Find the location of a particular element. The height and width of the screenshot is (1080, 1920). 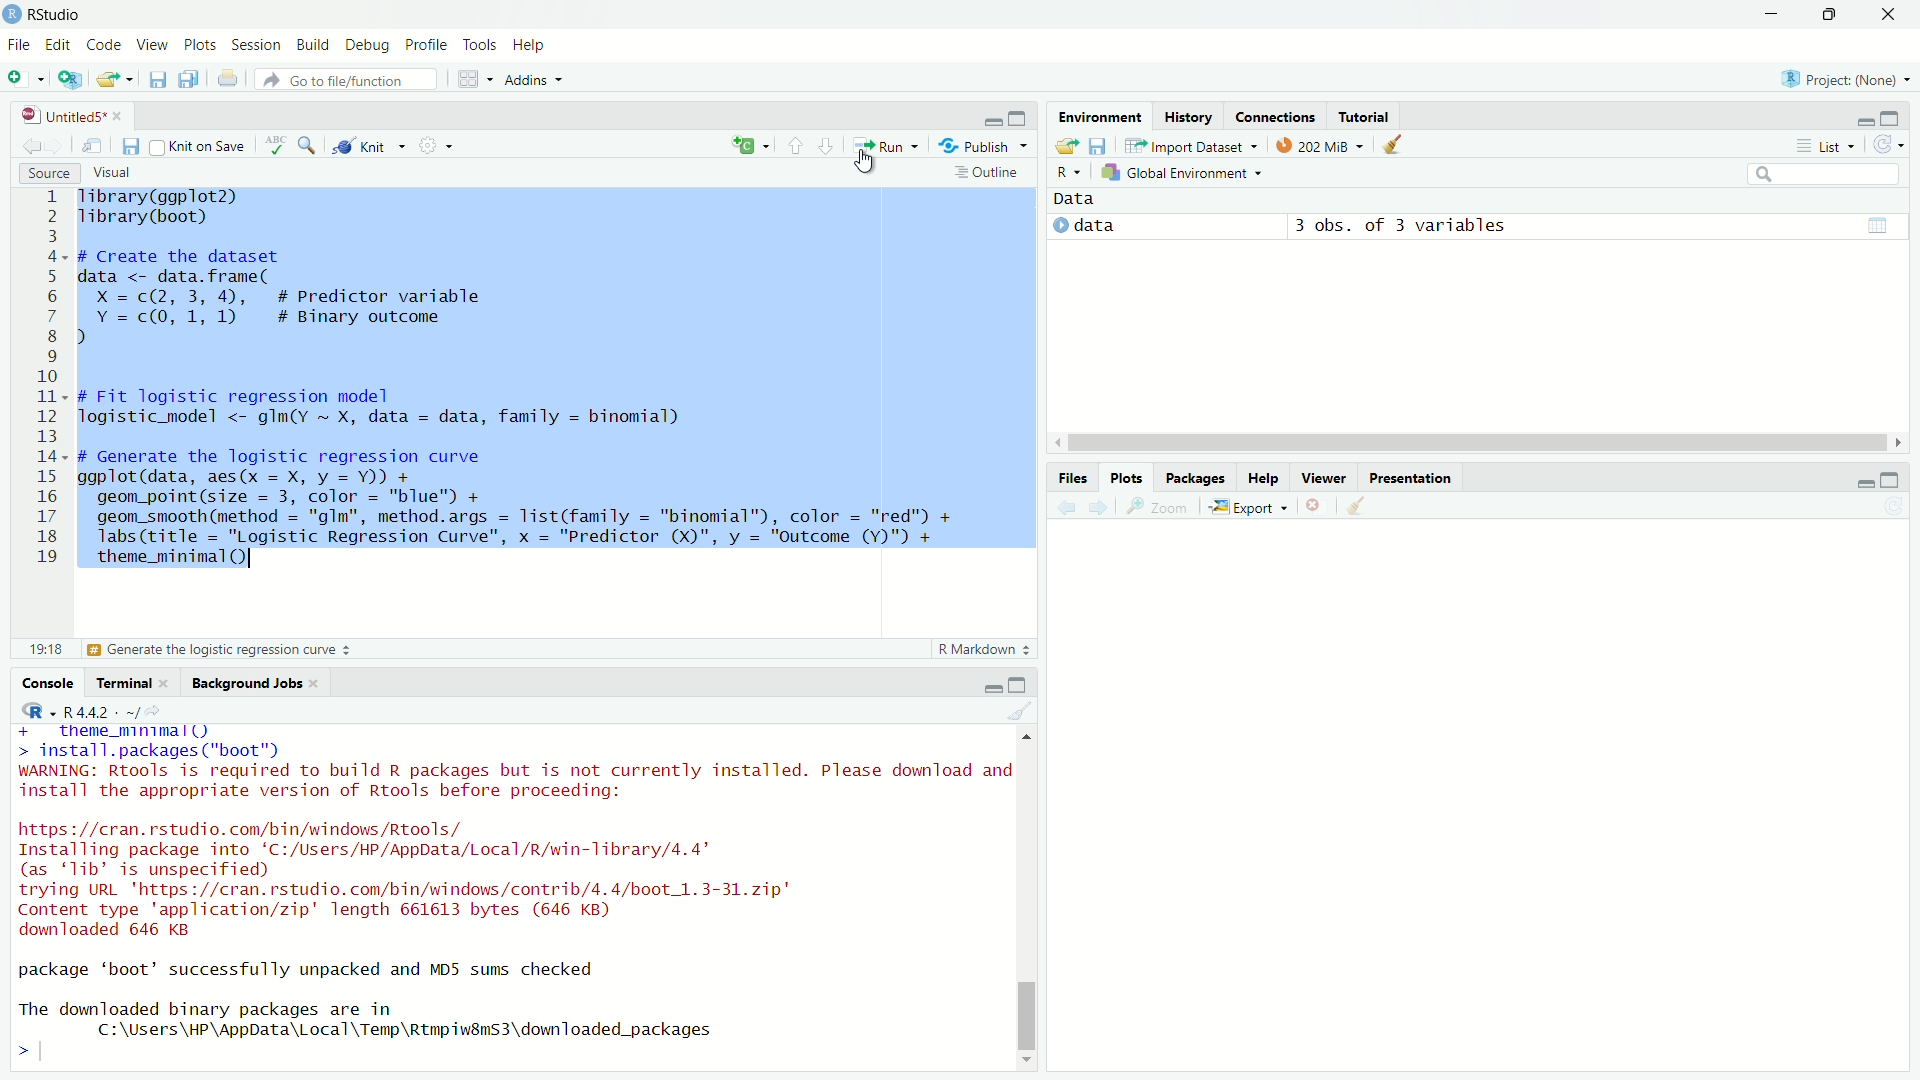

Tools is located at coordinates (478, 44).